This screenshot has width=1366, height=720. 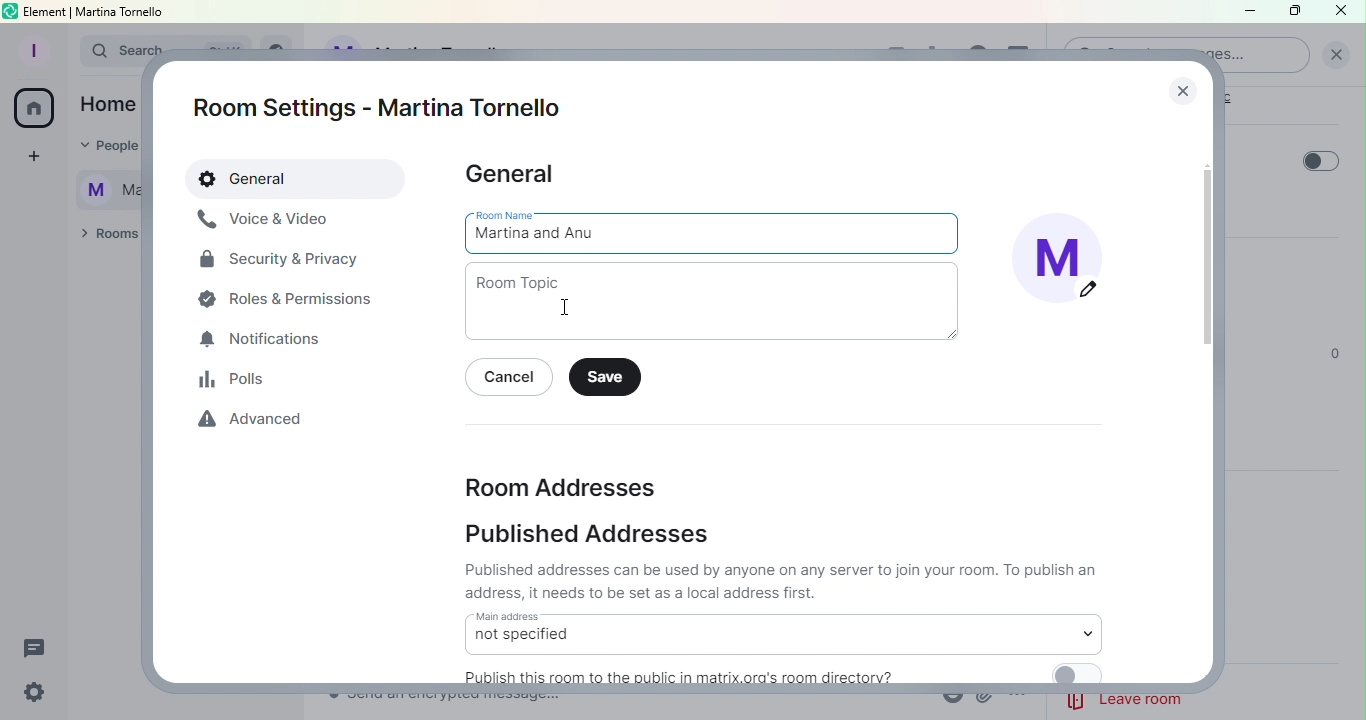 I want to click on Room topic, so click(x=719, y=302).